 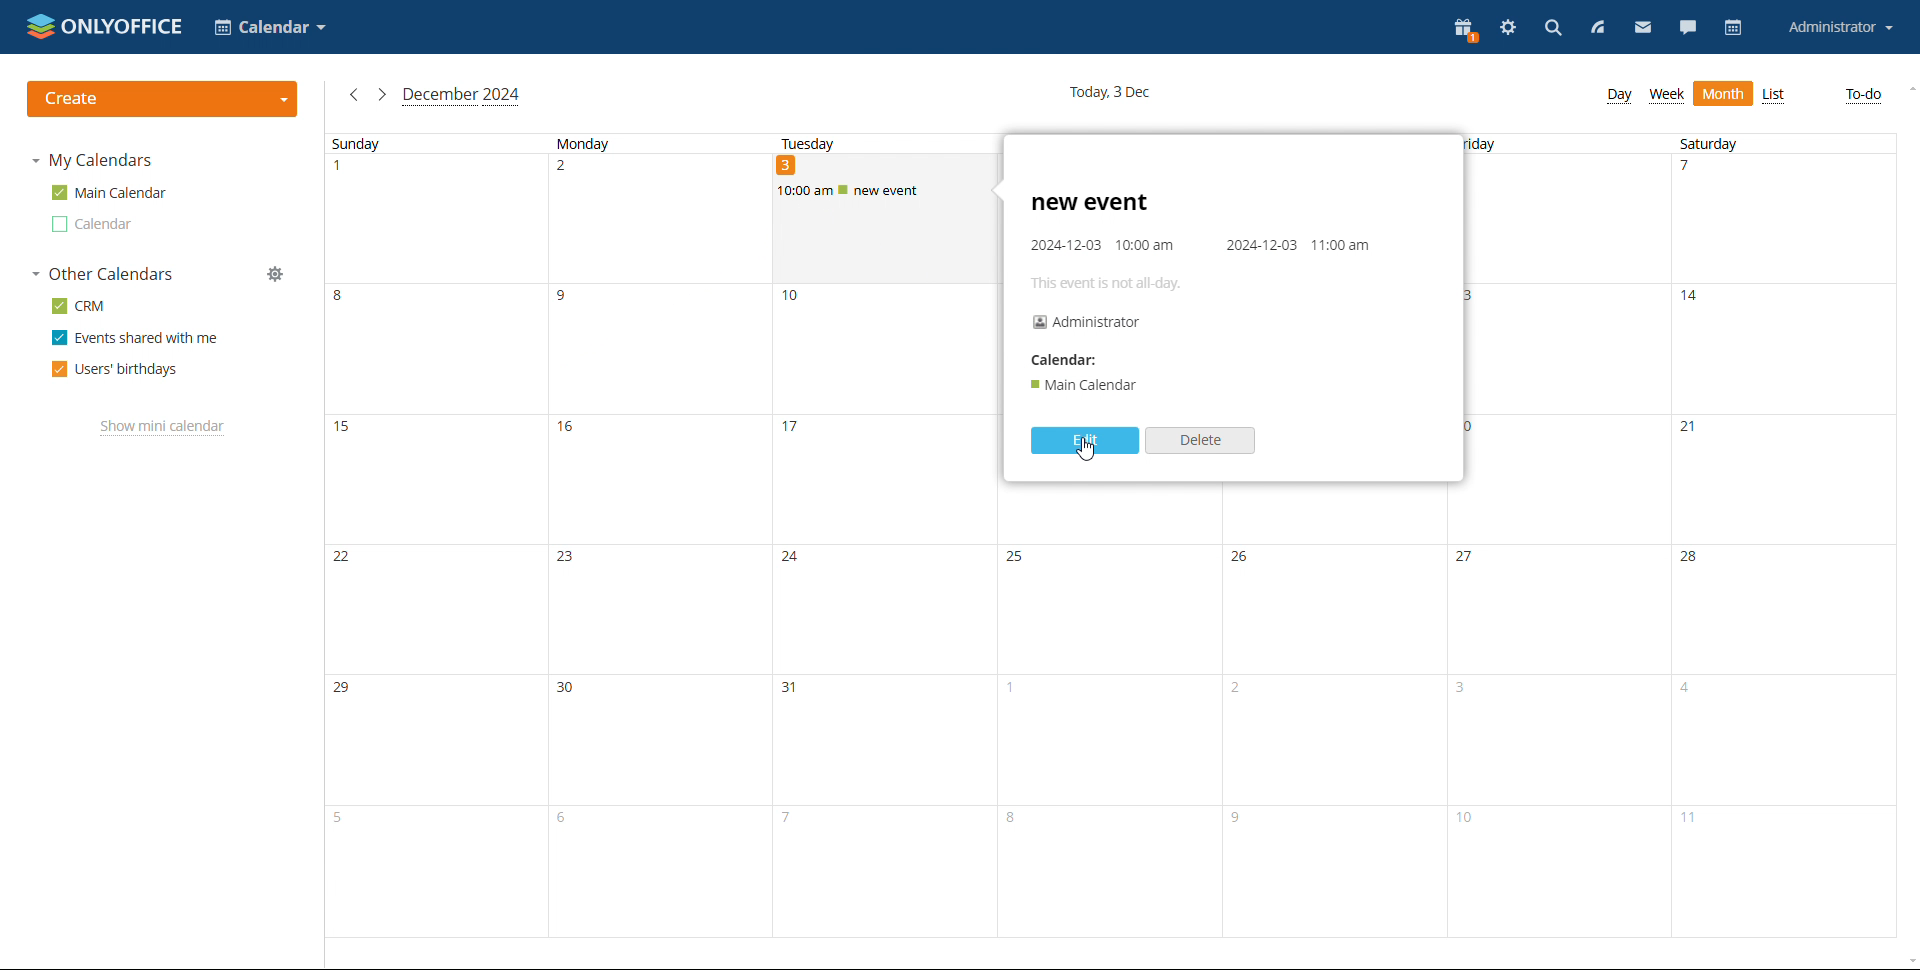 What do you see at coordinates (881, 350) in the screenshot?
I see `10` at bounding box center [881, 350].